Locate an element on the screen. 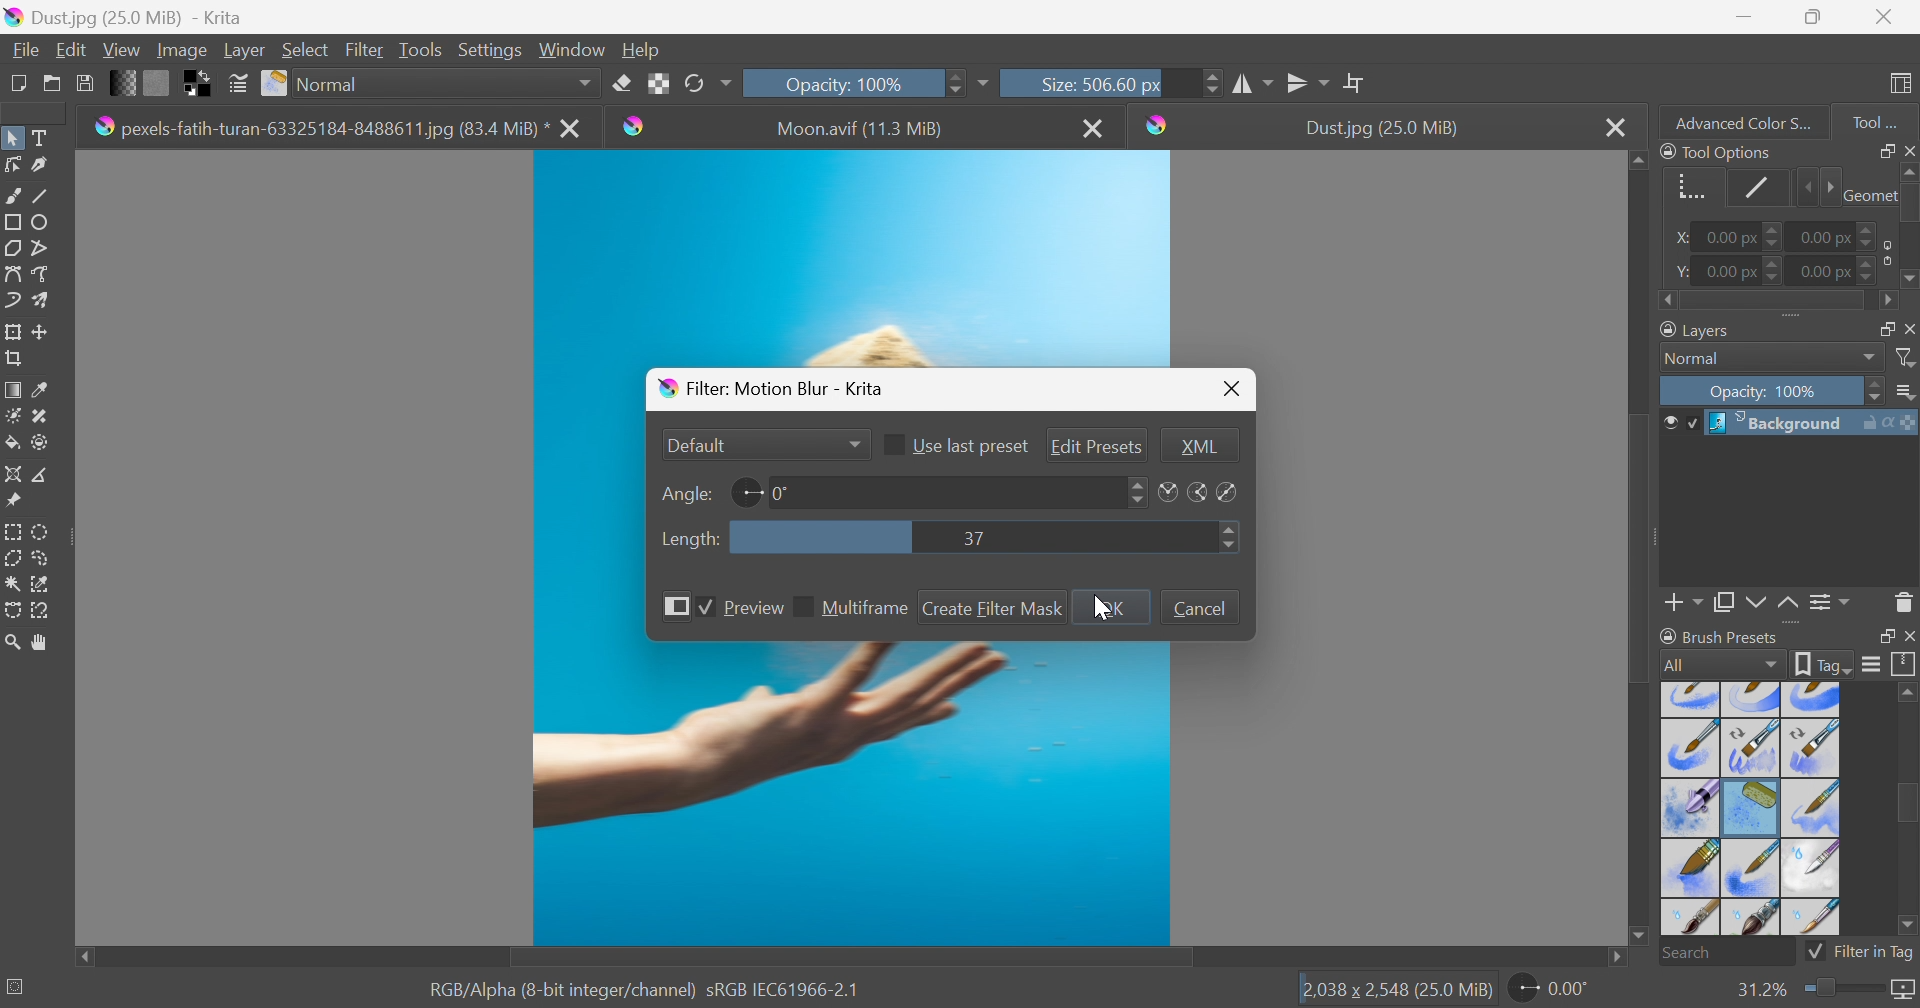  Slider is located at coordinates (1137, 491).